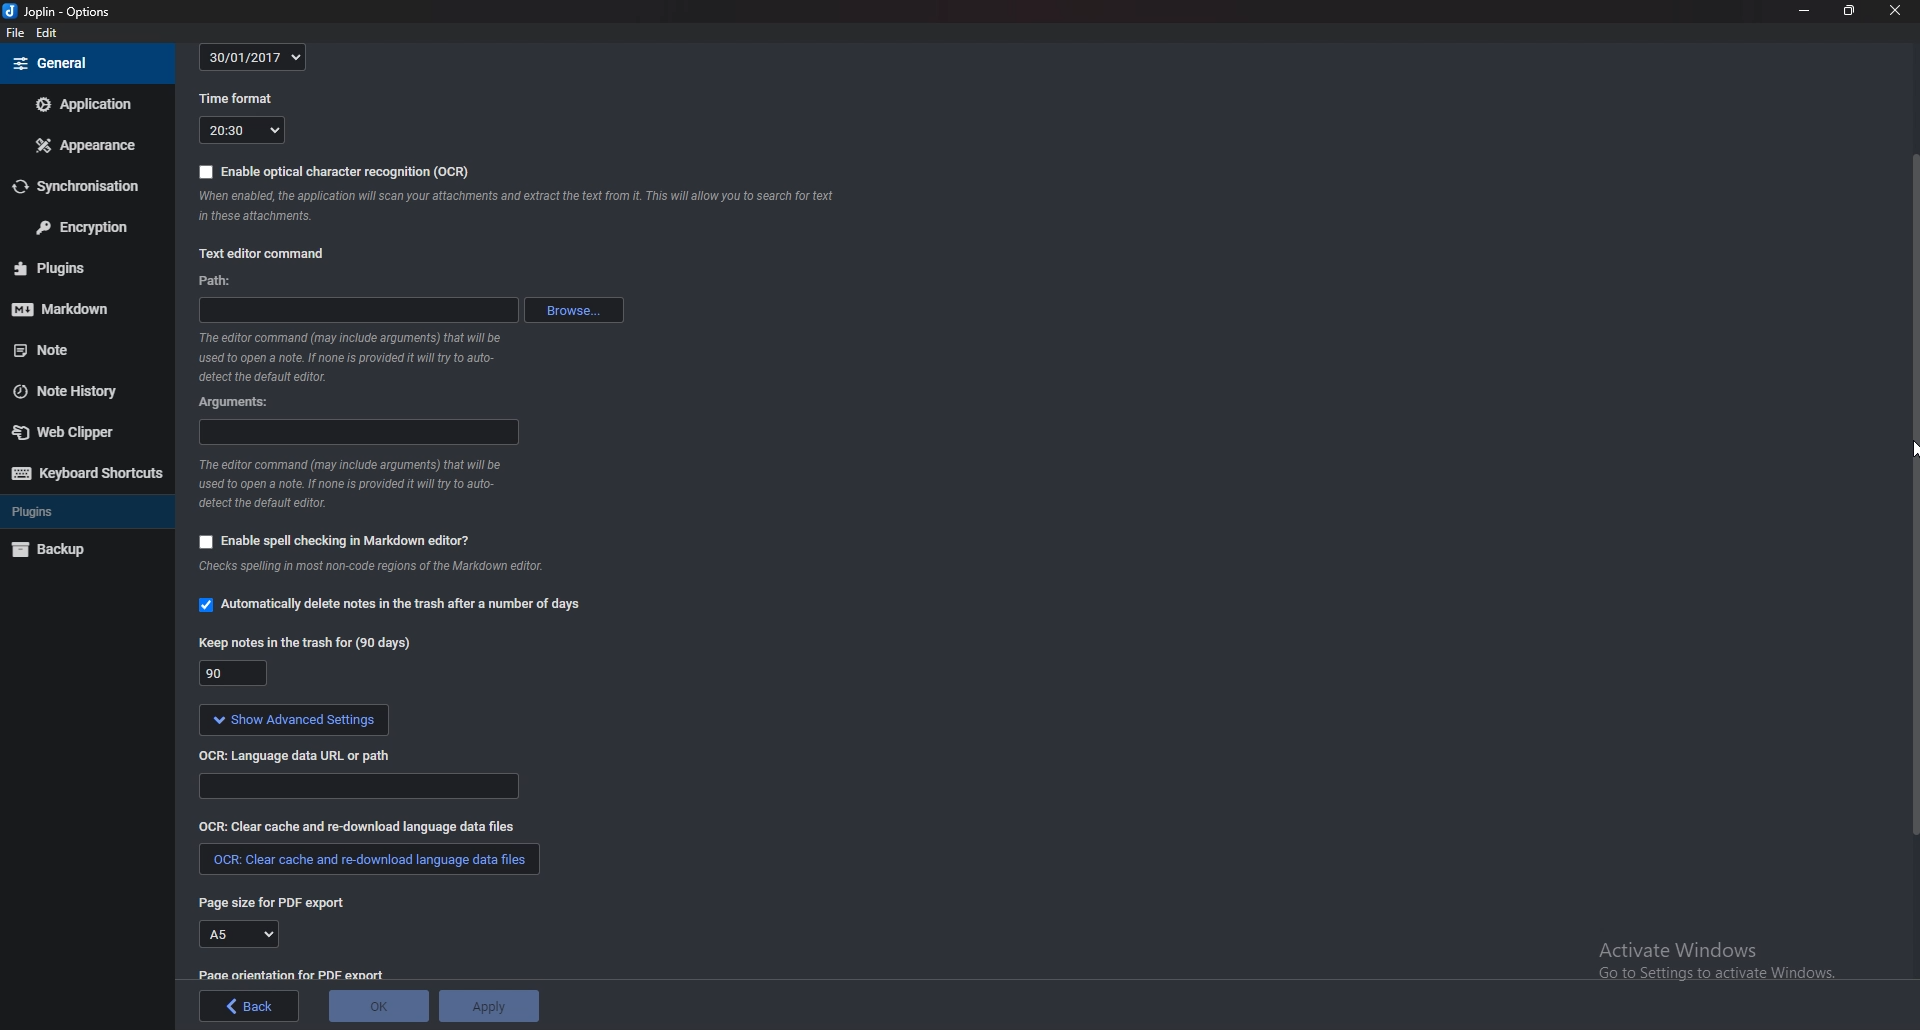 The image size is (1920, 1030). Describe the element at coordinates (235, 402) in the screenshot. I see `Arguments` at that location.